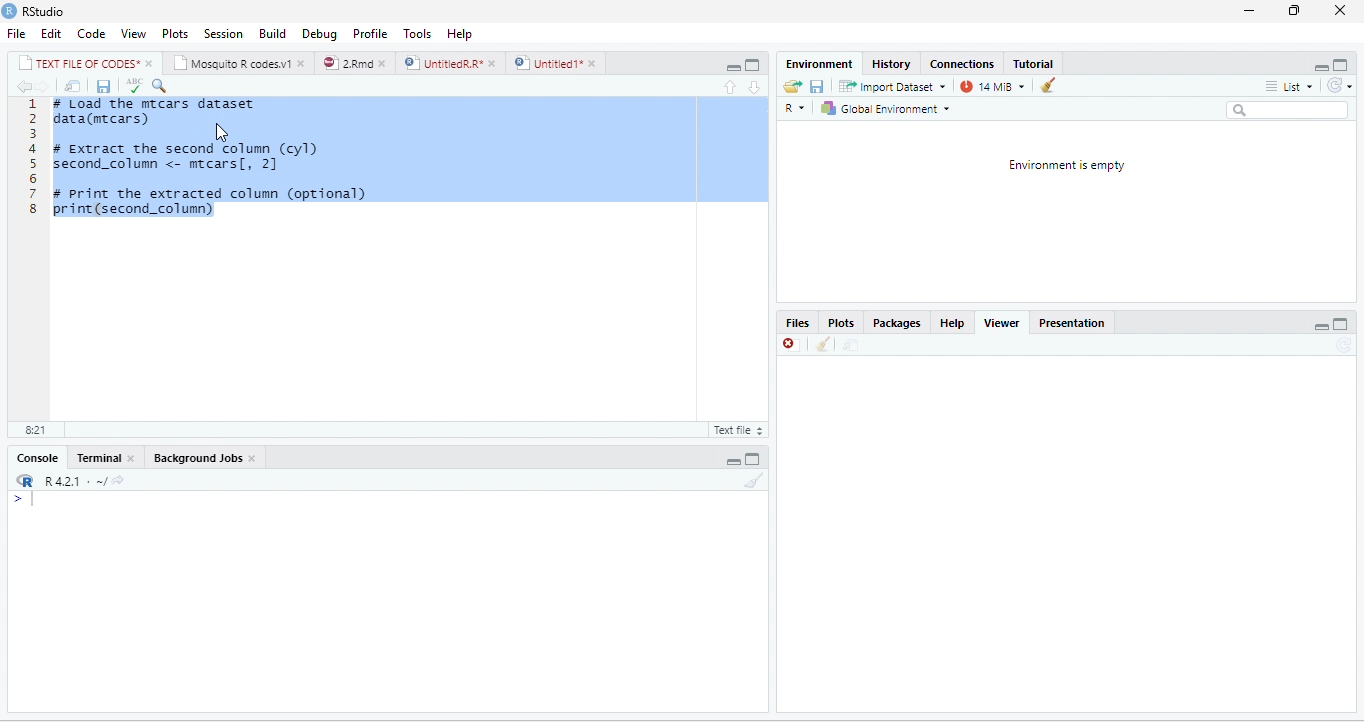  Describe the element at coordinates (50, 12) in the screenshot. I see `RStudio` at that location.